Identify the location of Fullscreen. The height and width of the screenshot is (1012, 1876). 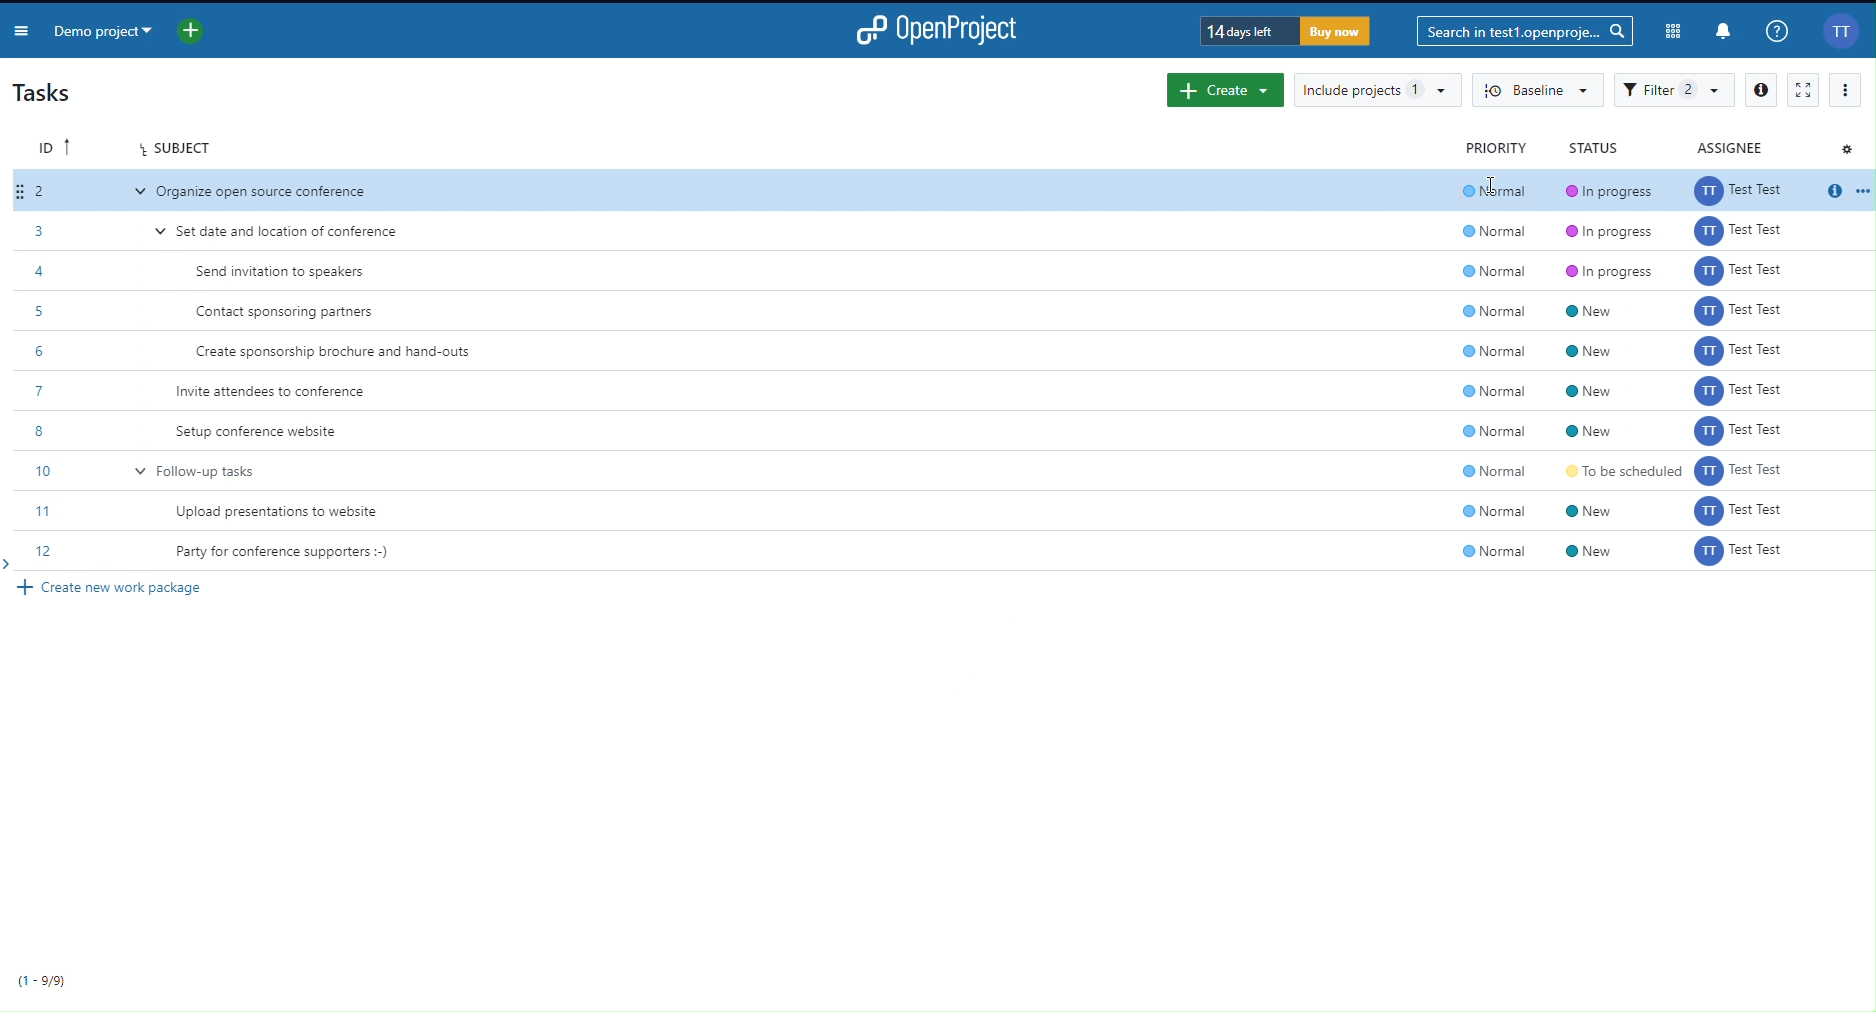
(1803, 89).